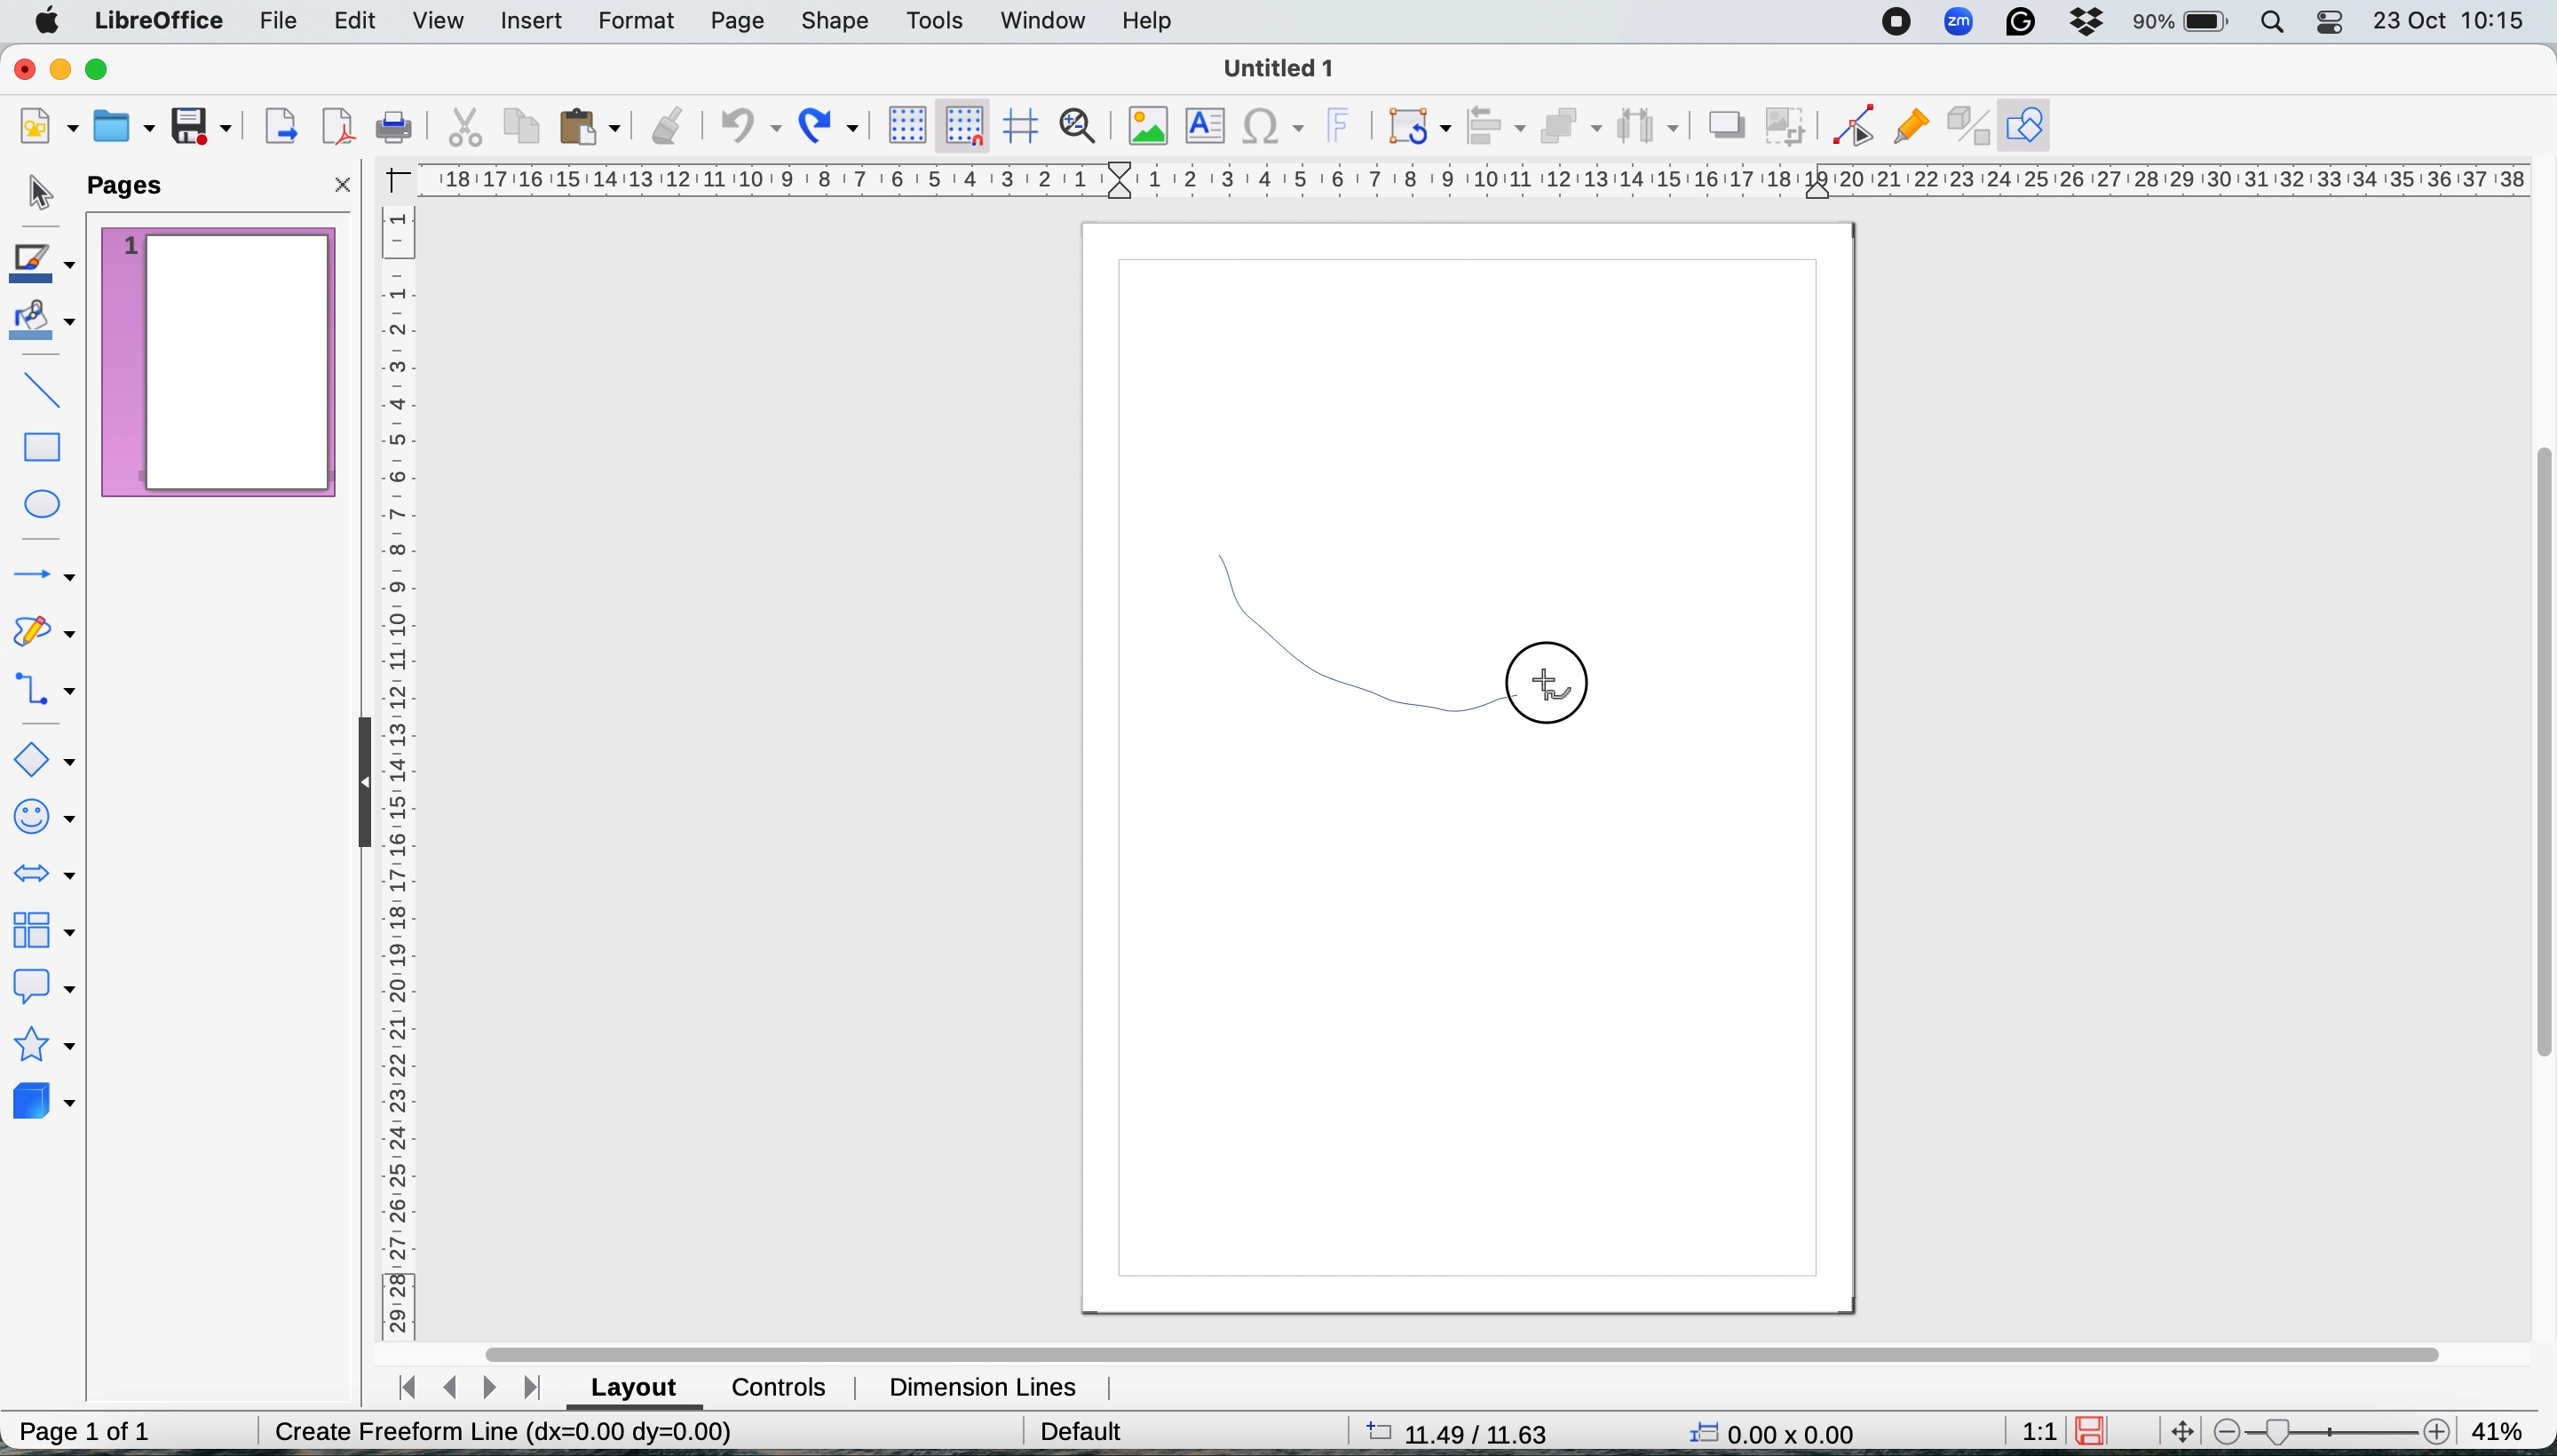 The width and height of the screenshot is (2557, 1456). Describe the element at coordinates (98, 69) in the screenshot. I see `maximise` at that location.